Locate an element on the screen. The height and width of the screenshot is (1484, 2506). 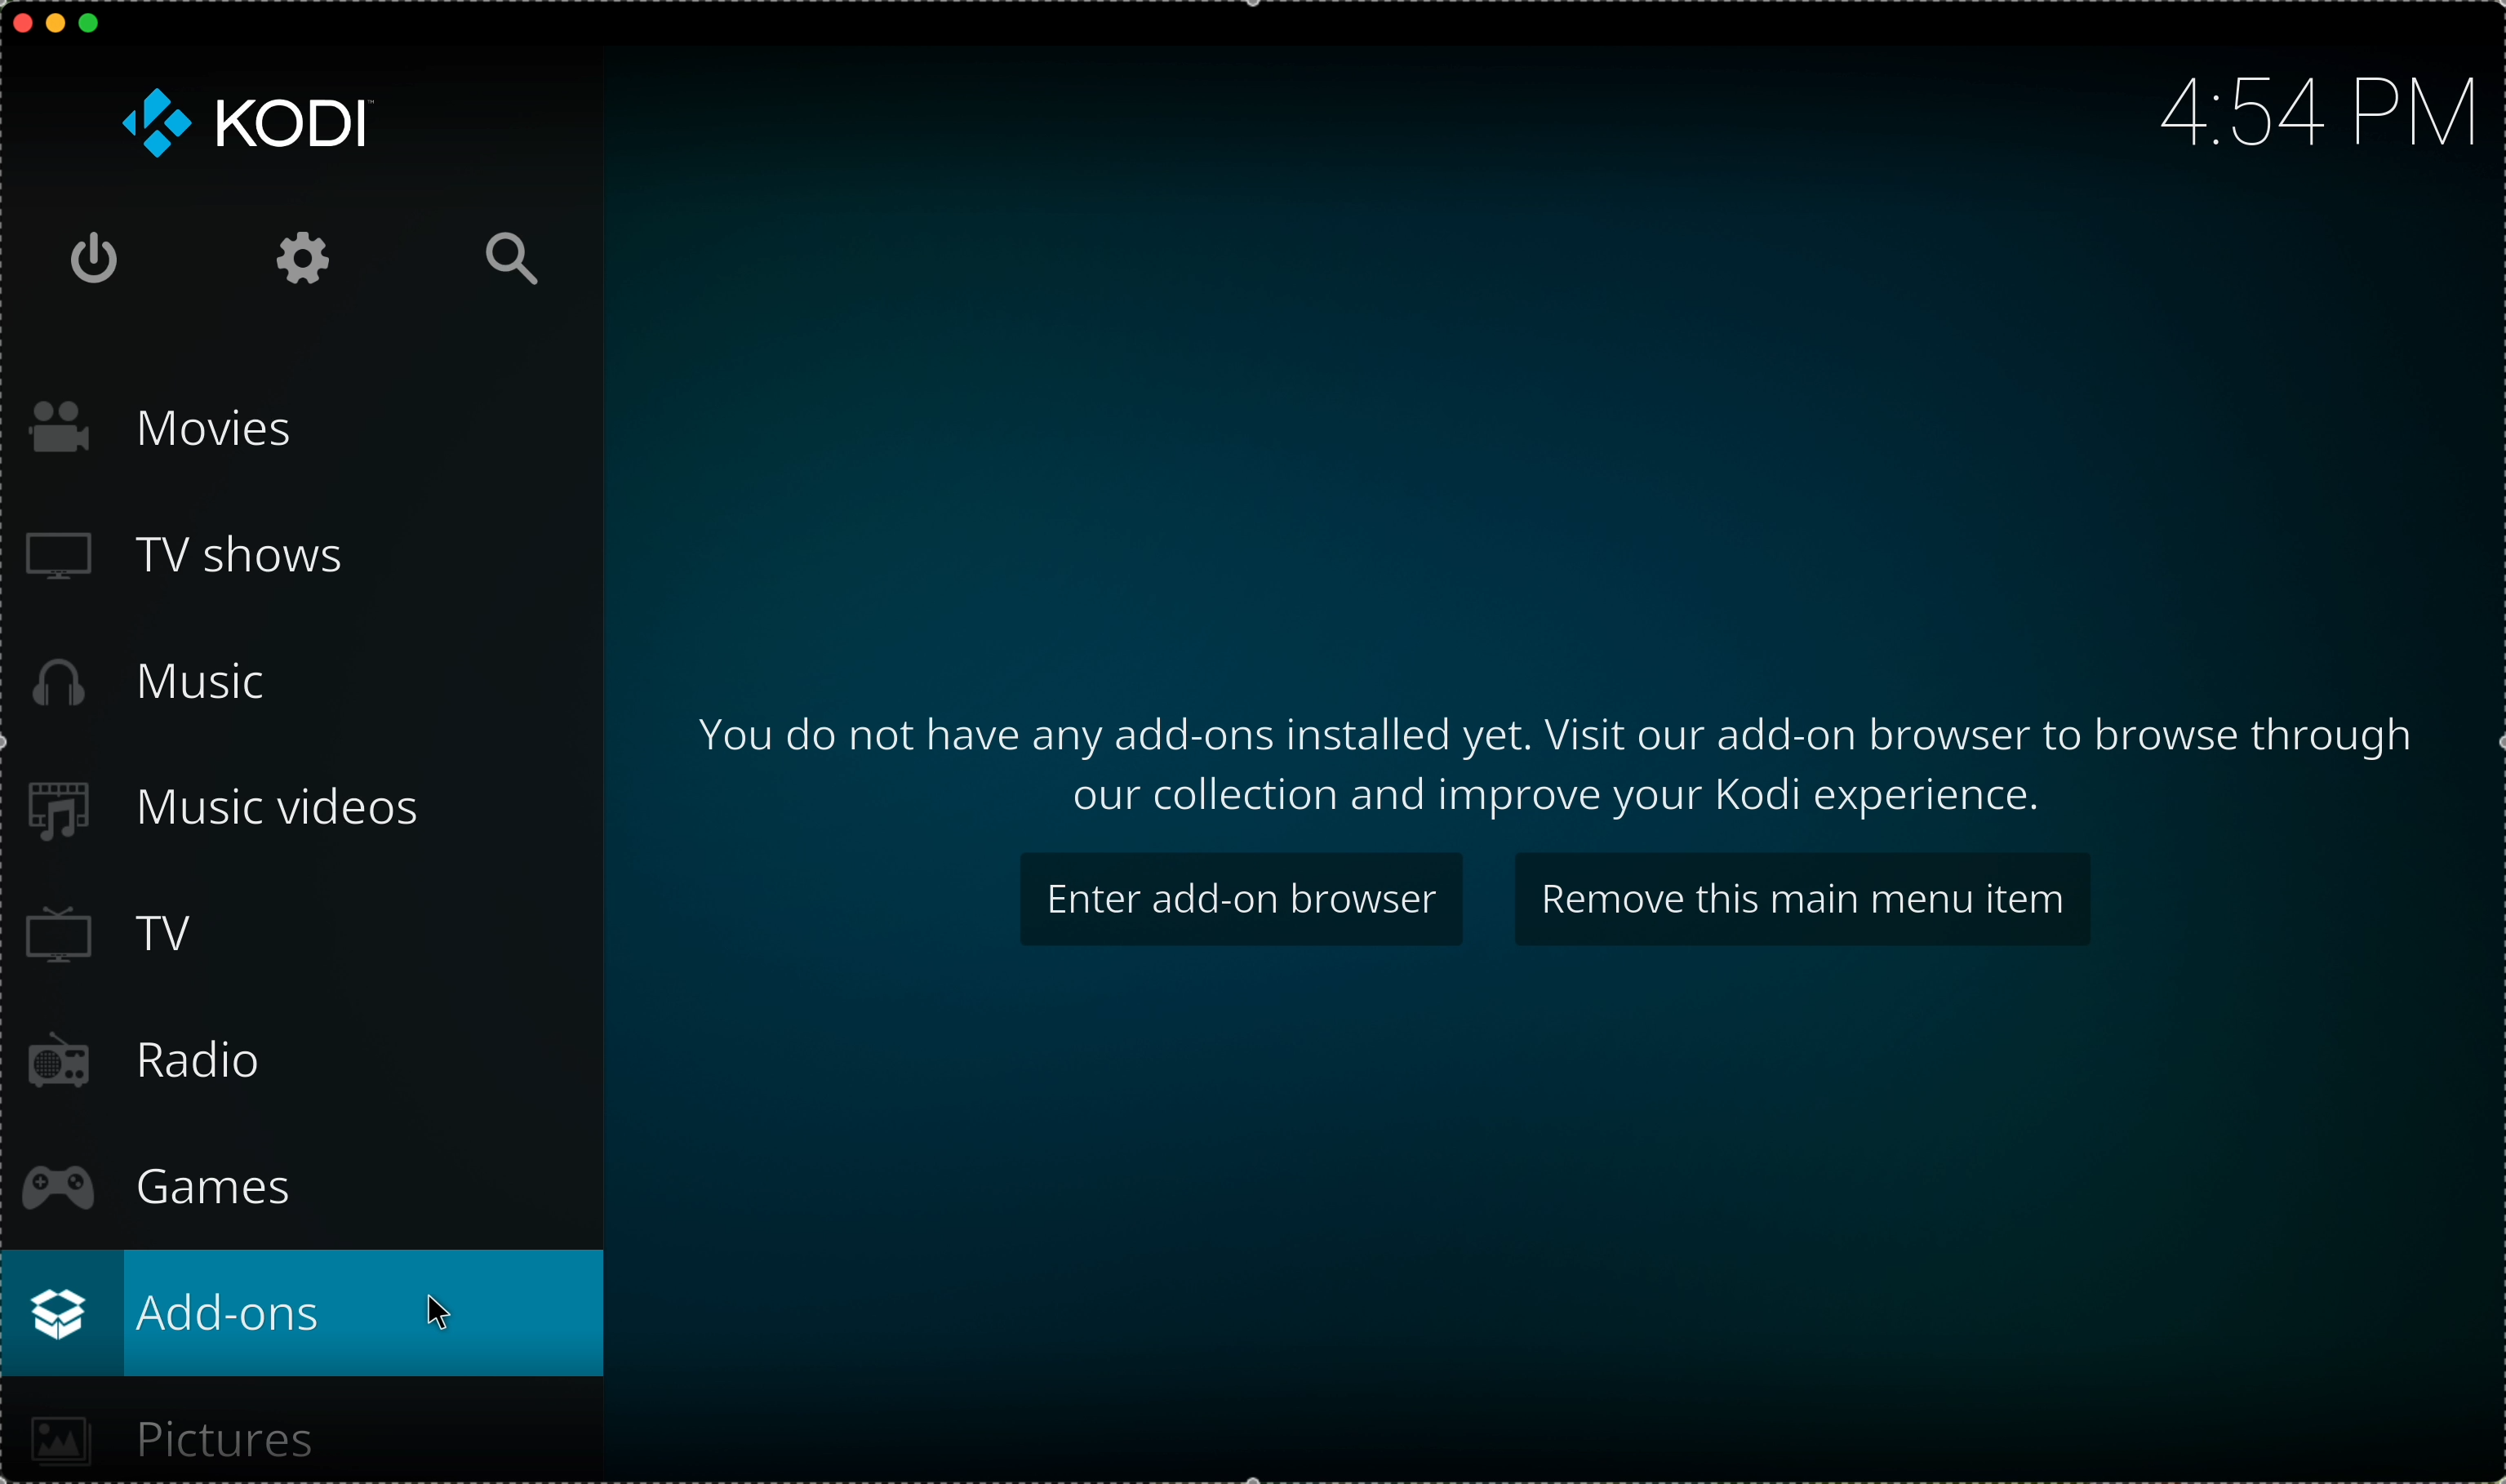
note is located at coordinates (1546, 757).